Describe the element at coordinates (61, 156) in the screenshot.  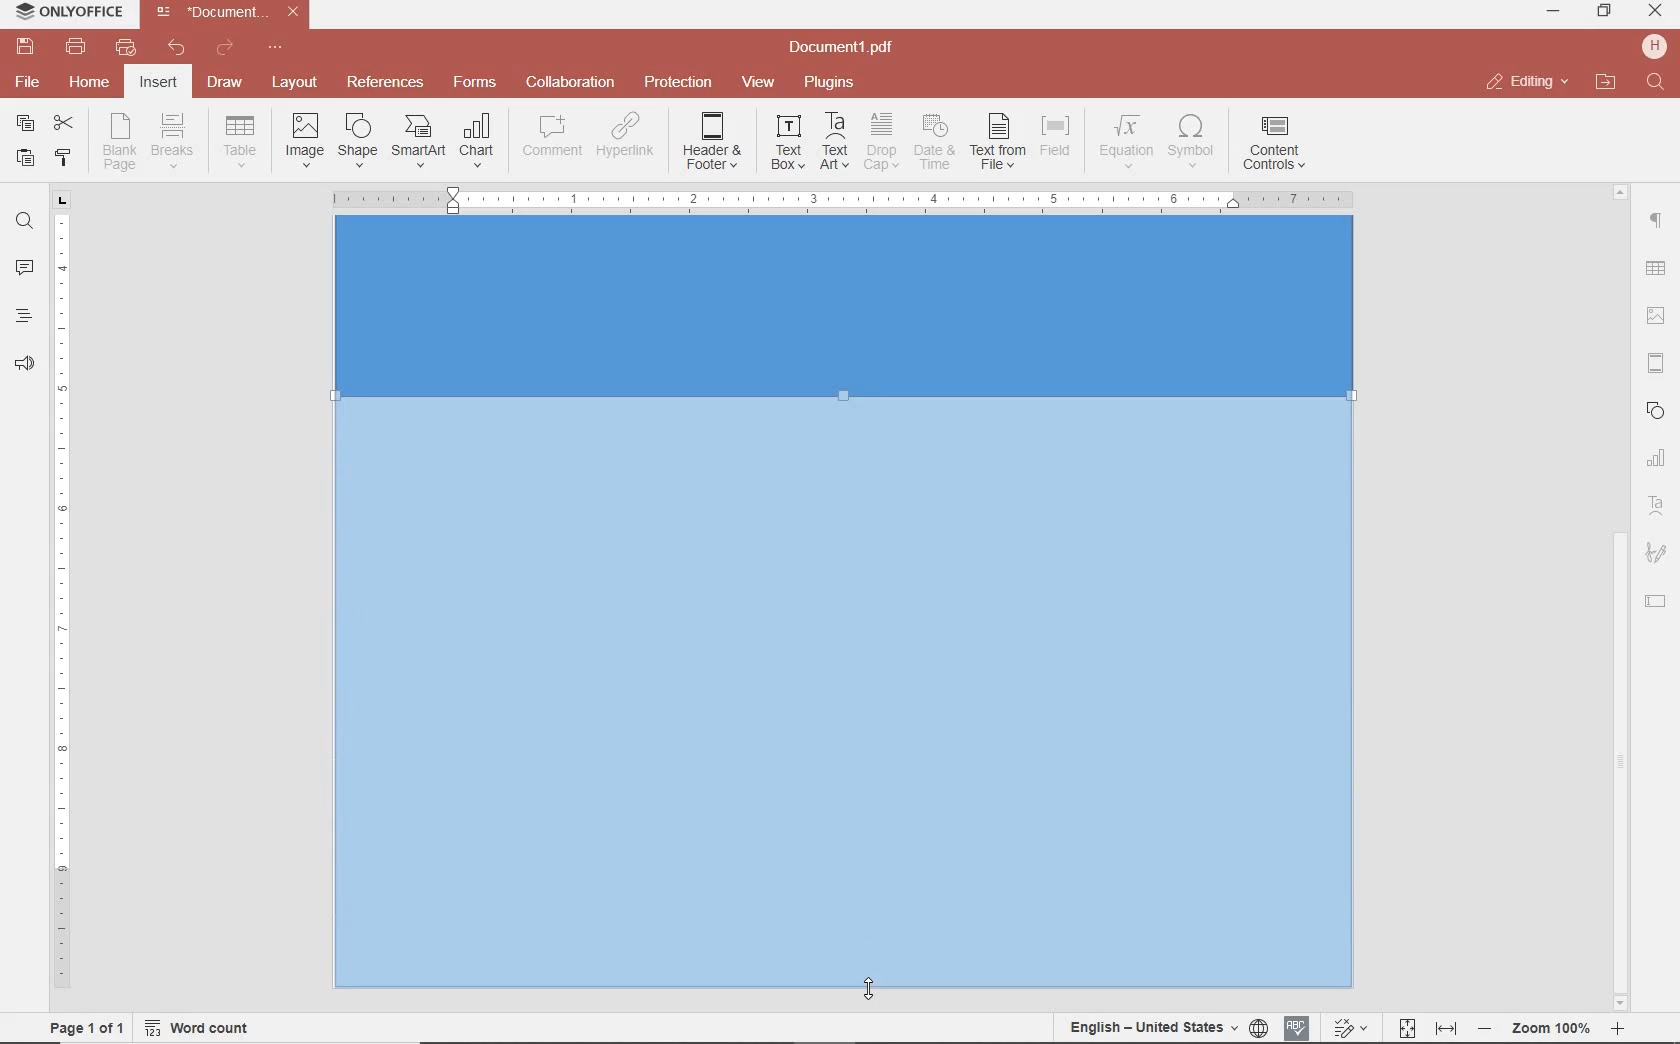
I see `copy style` at that location.